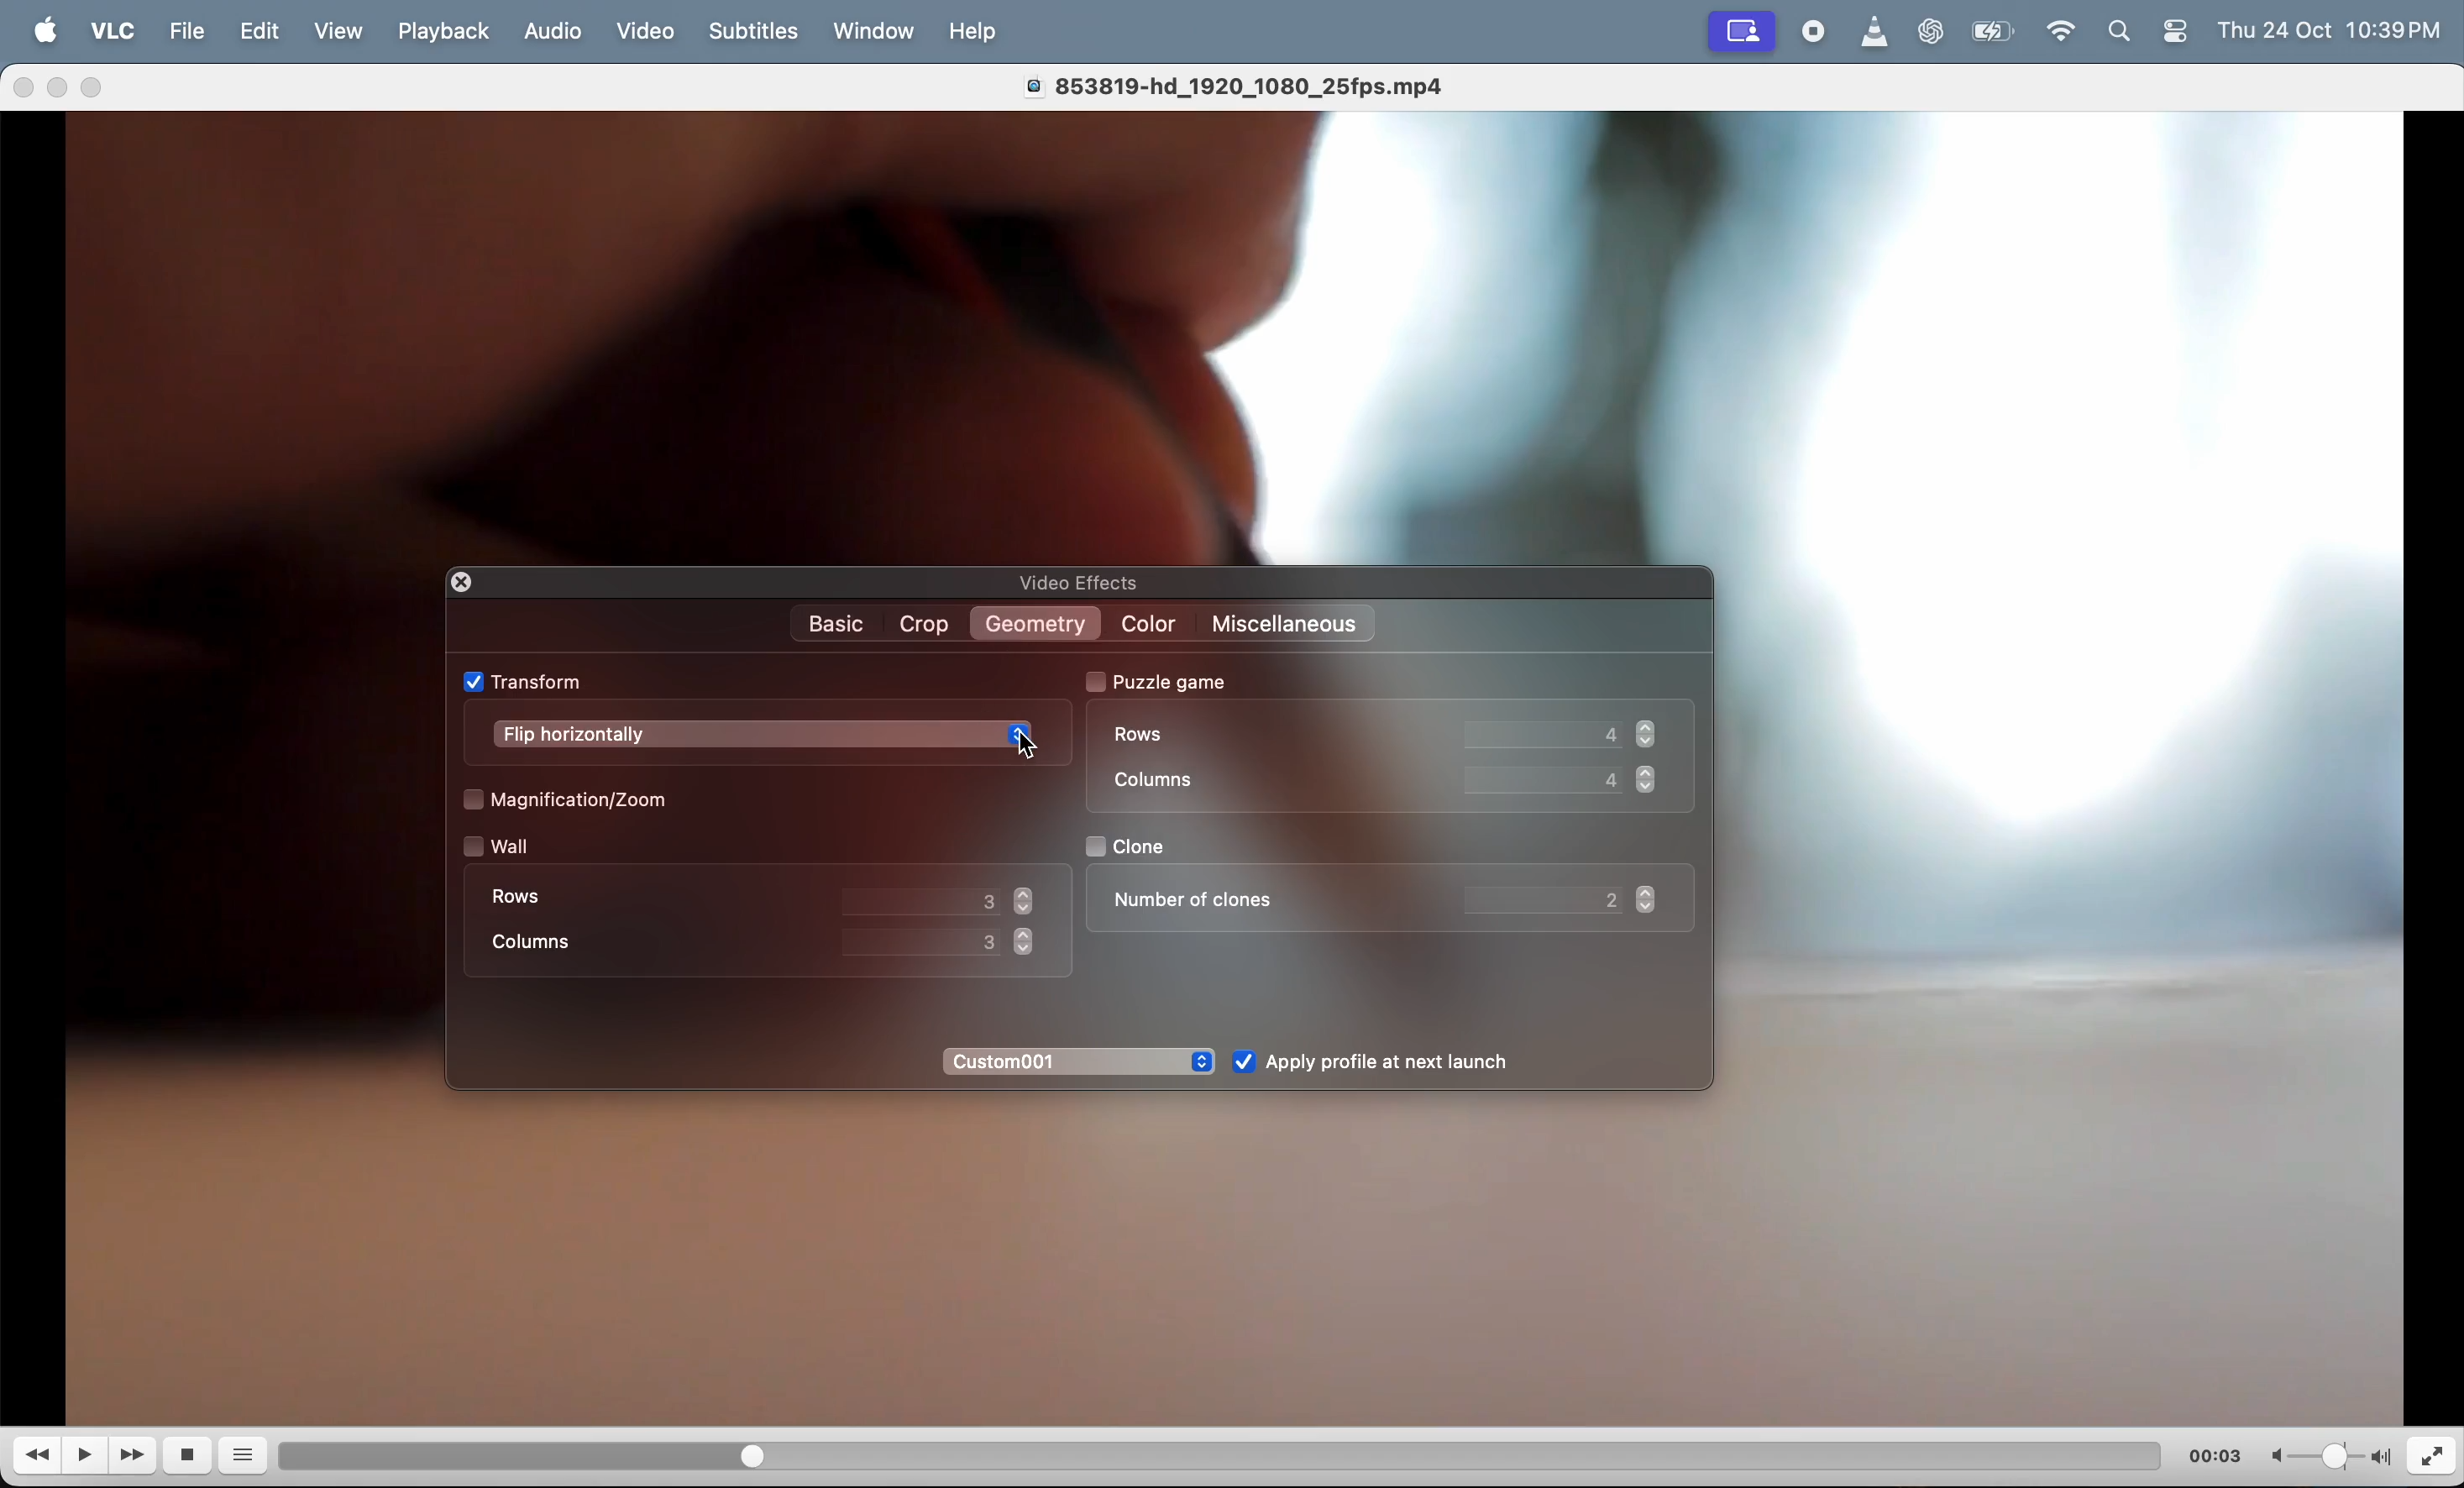 The height and width of the screenshot is (1488, 2464). I want to click on play, so click(88, 1455).